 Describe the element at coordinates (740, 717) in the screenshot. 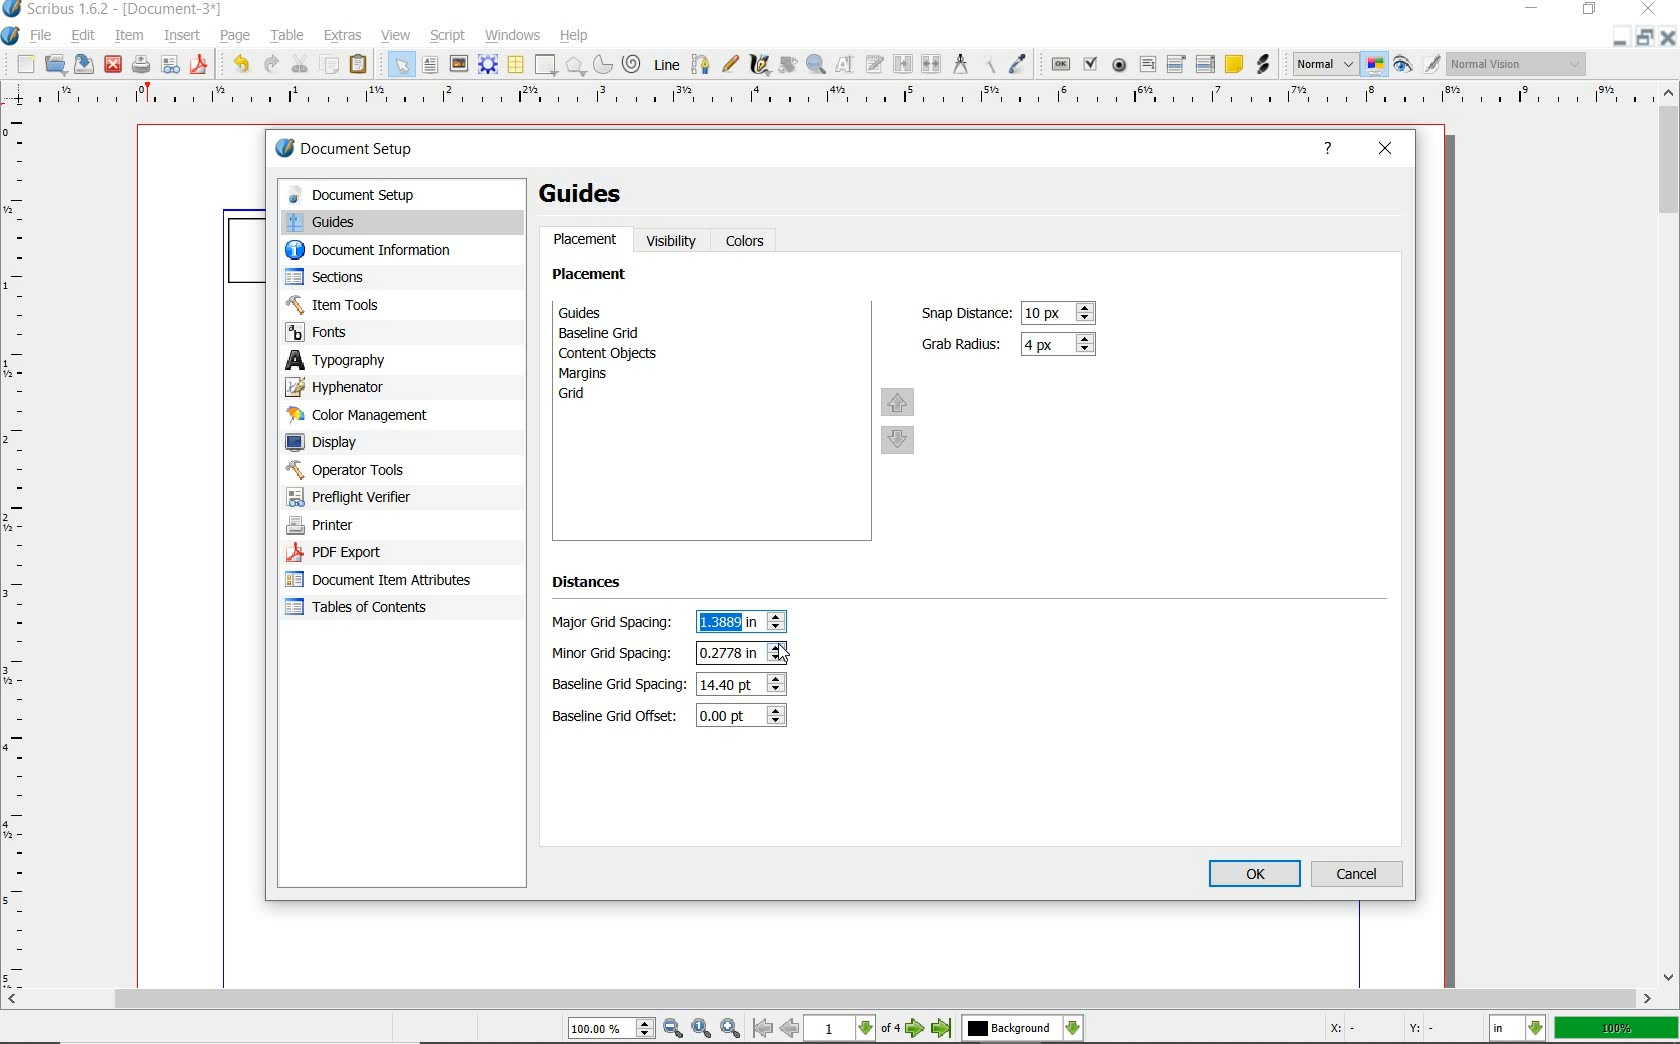

I see `Baseline Grid Offset` at that location.